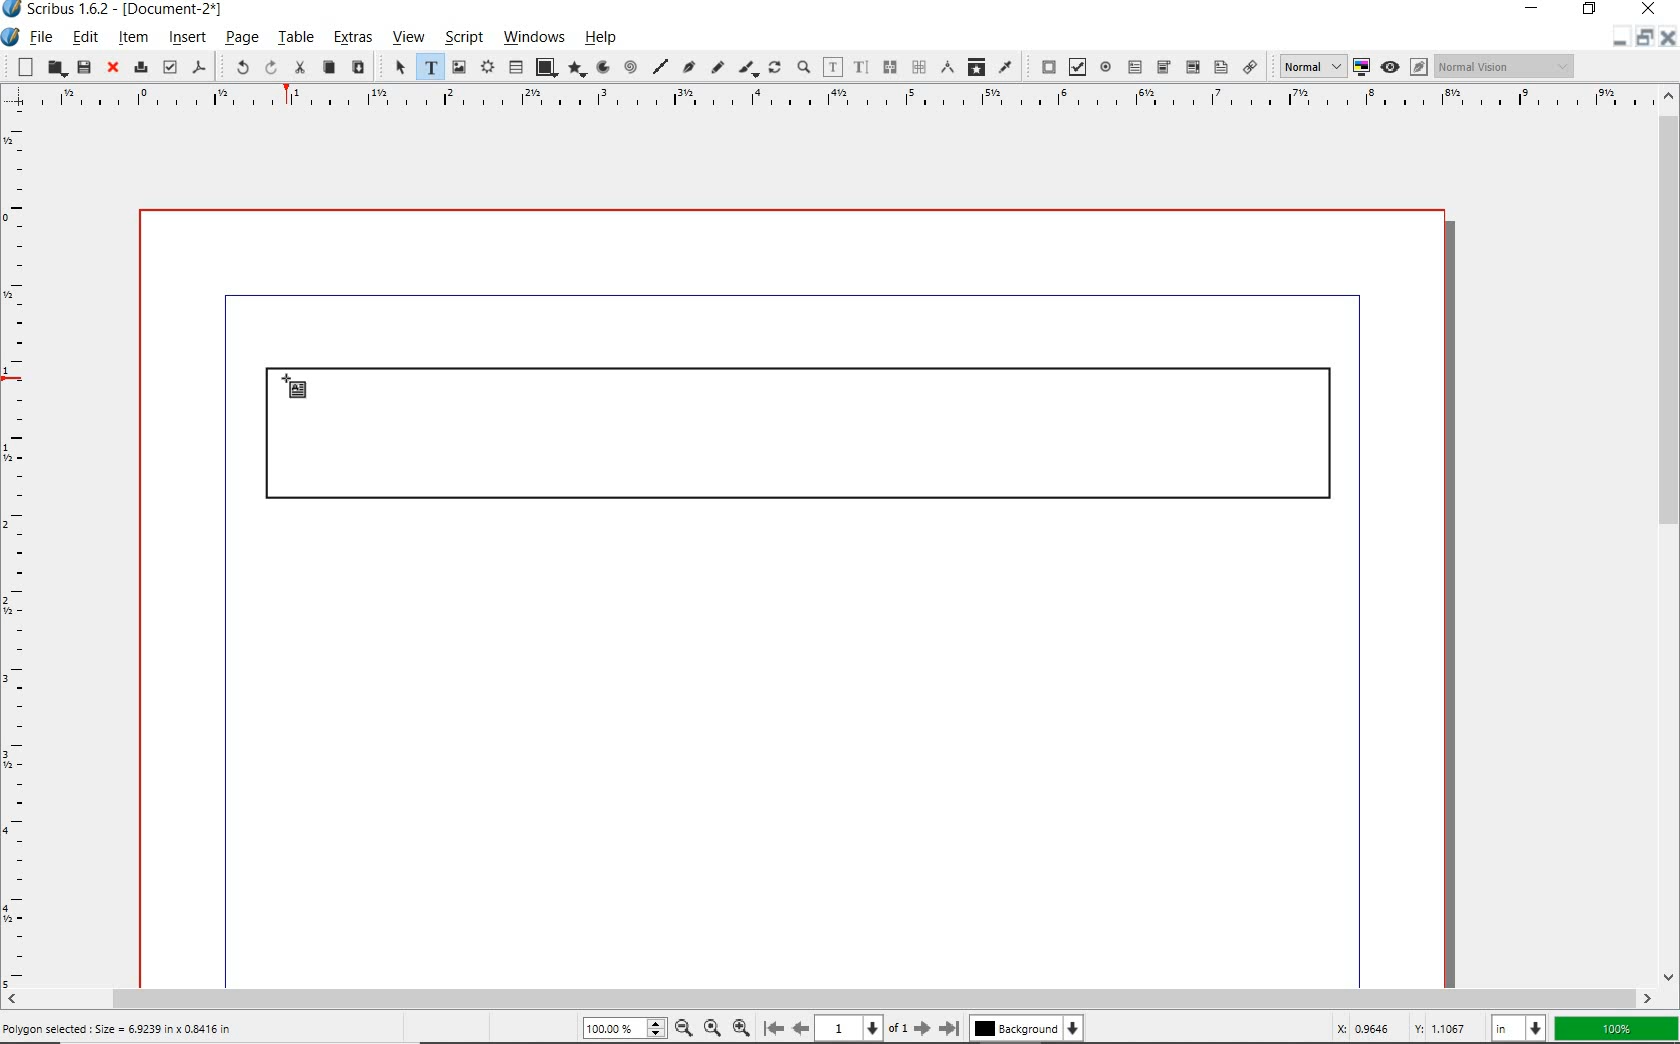 This screenshot has width=1680, height=1044. I want to click on pdf text field, so click(1135, 67).